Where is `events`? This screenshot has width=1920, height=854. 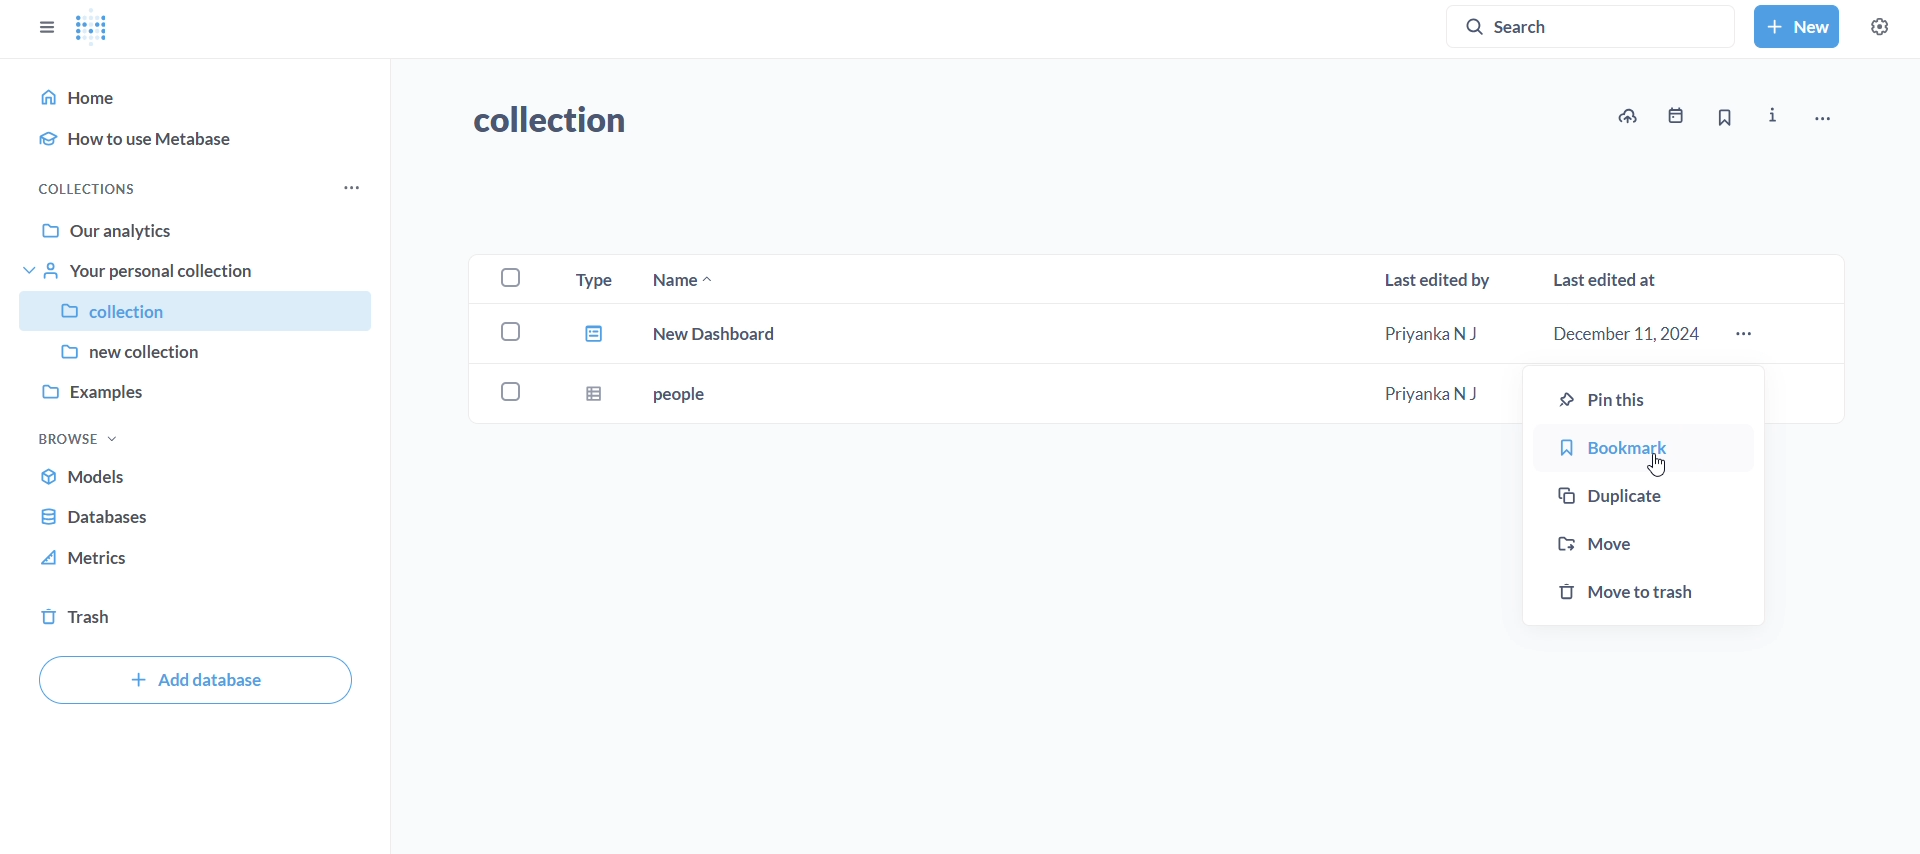 events is located at coordinates (1674, 116).